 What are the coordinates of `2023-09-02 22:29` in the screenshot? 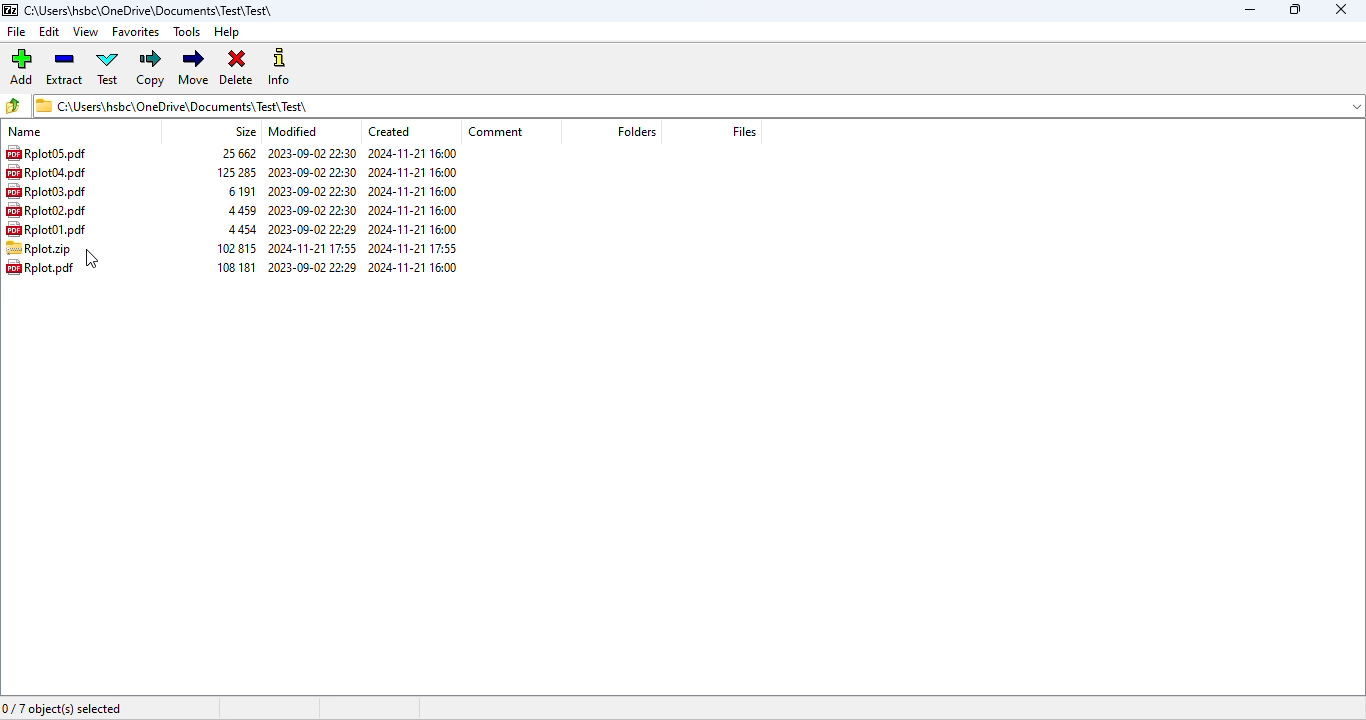 It's located at (313, 228).